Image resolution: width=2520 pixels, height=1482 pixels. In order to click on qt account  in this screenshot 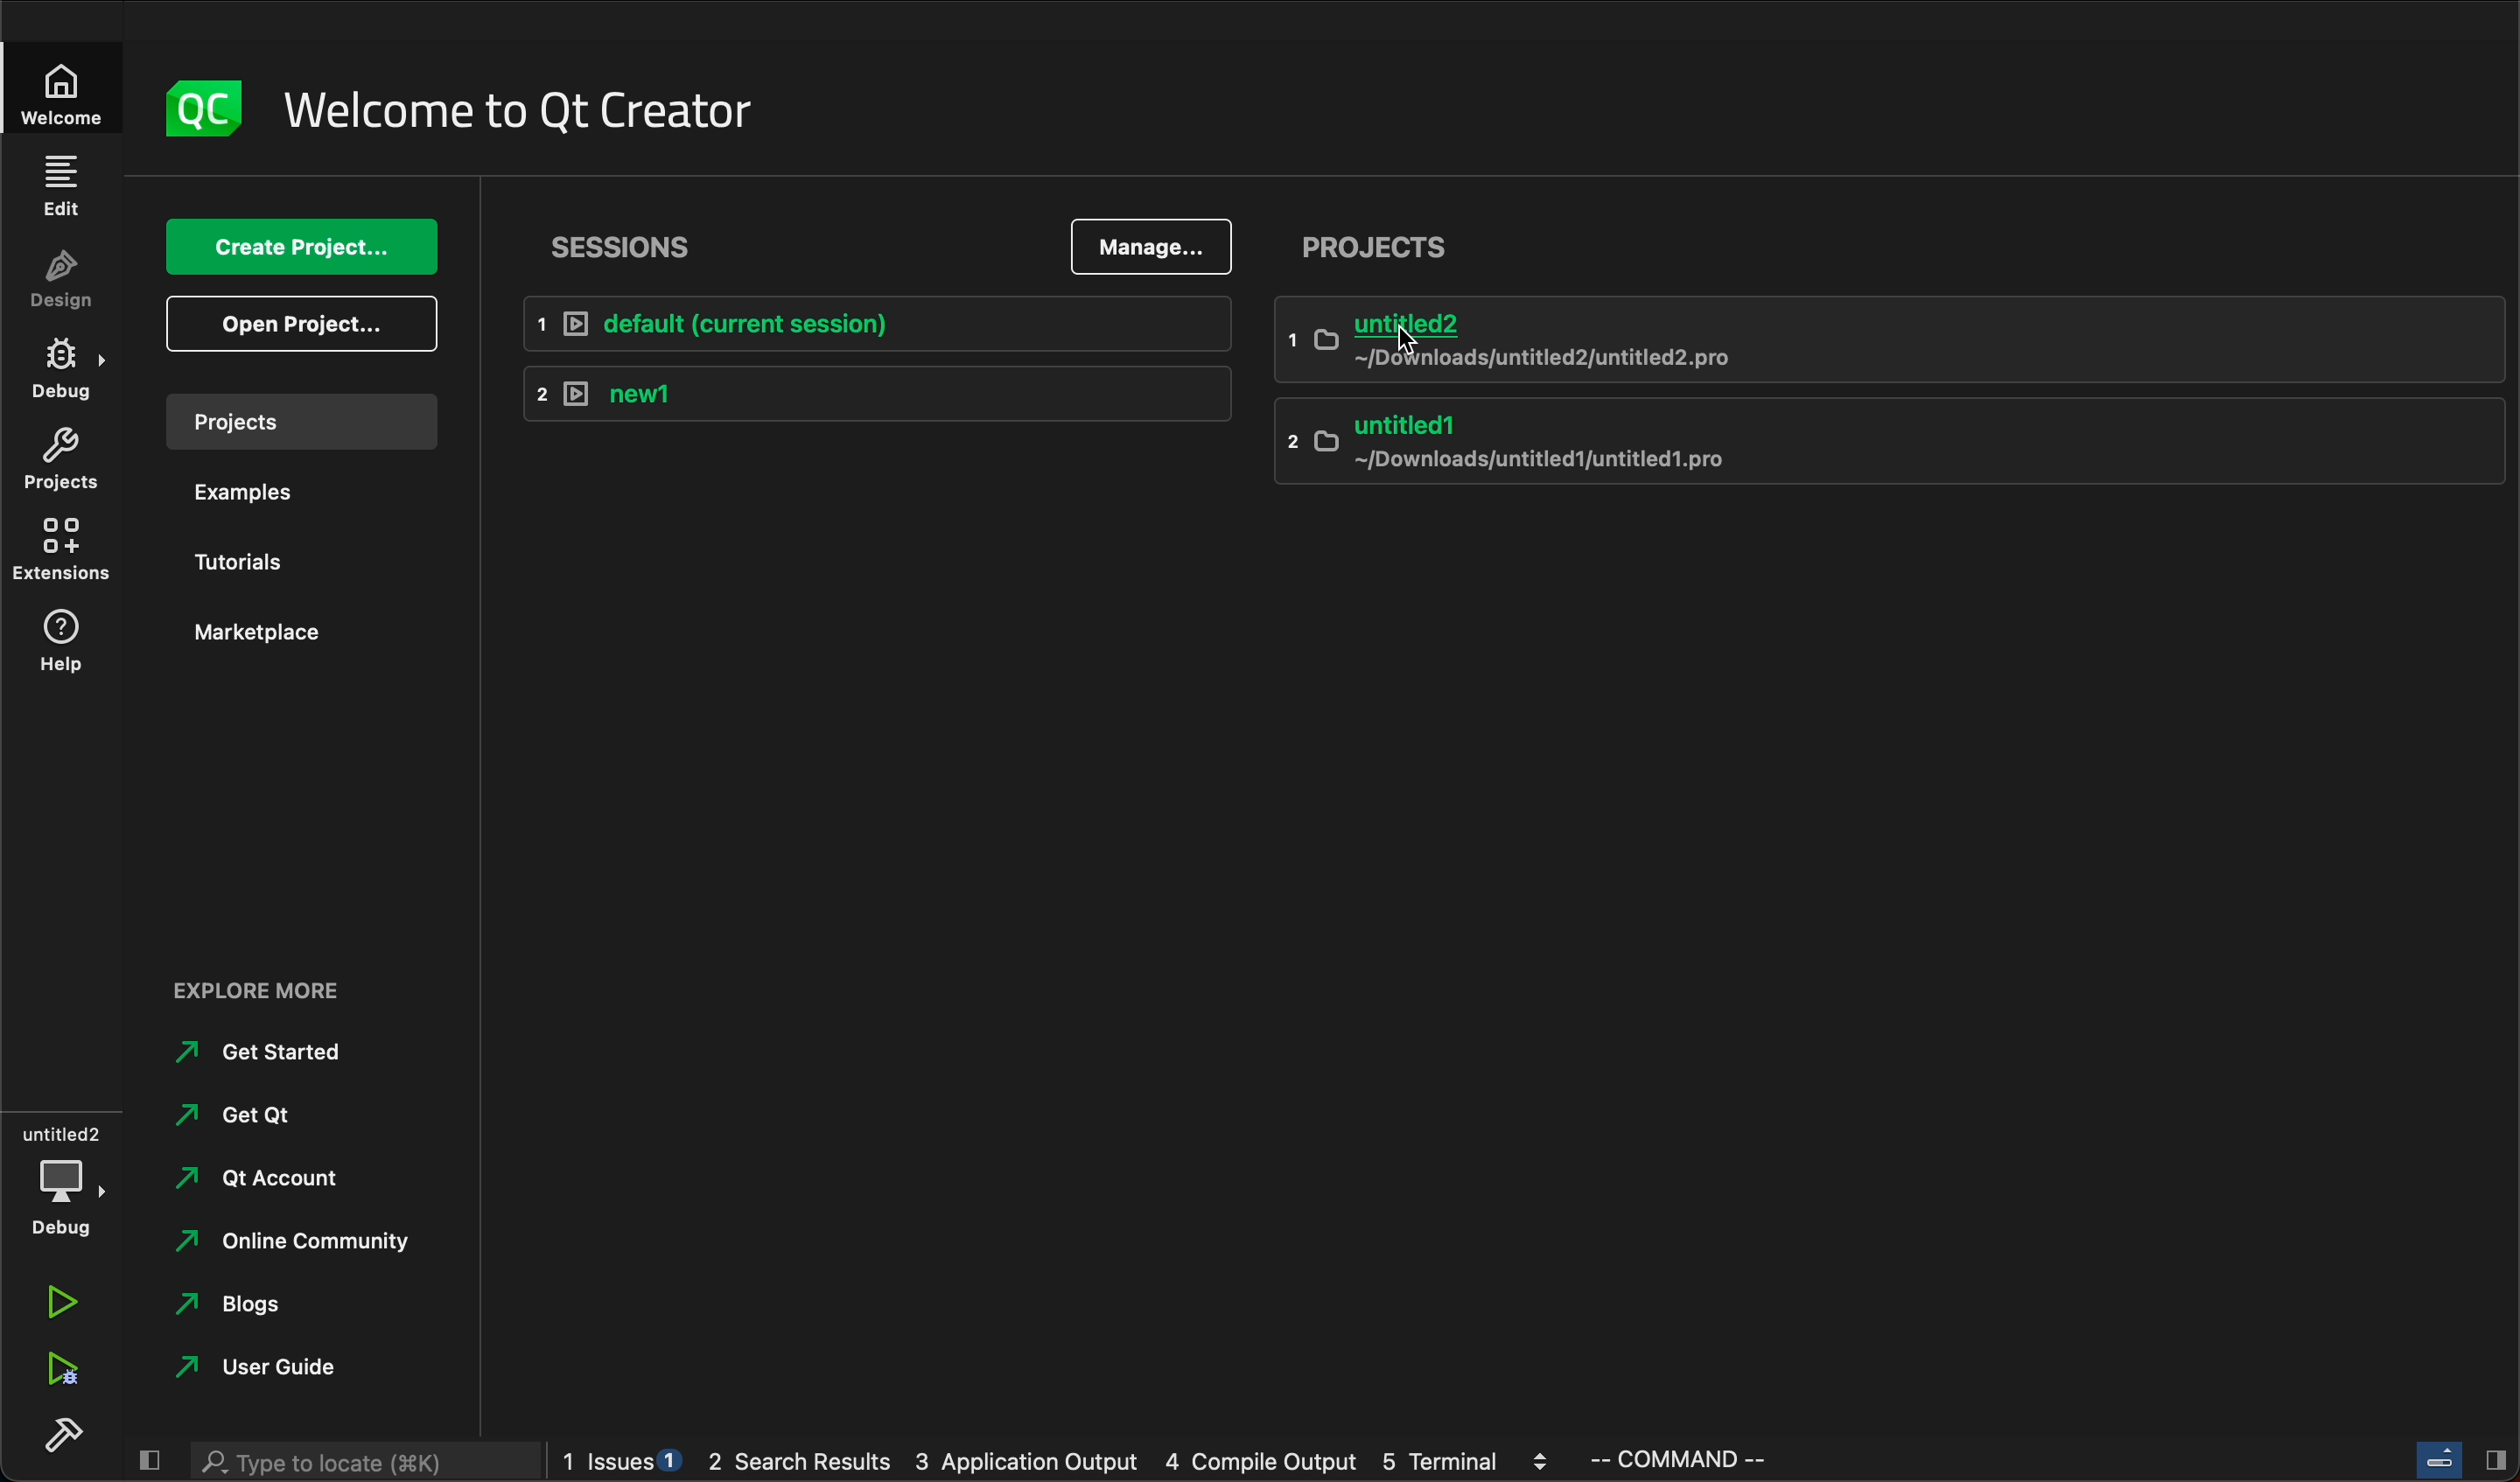, I will do `click(279, 1178)`.